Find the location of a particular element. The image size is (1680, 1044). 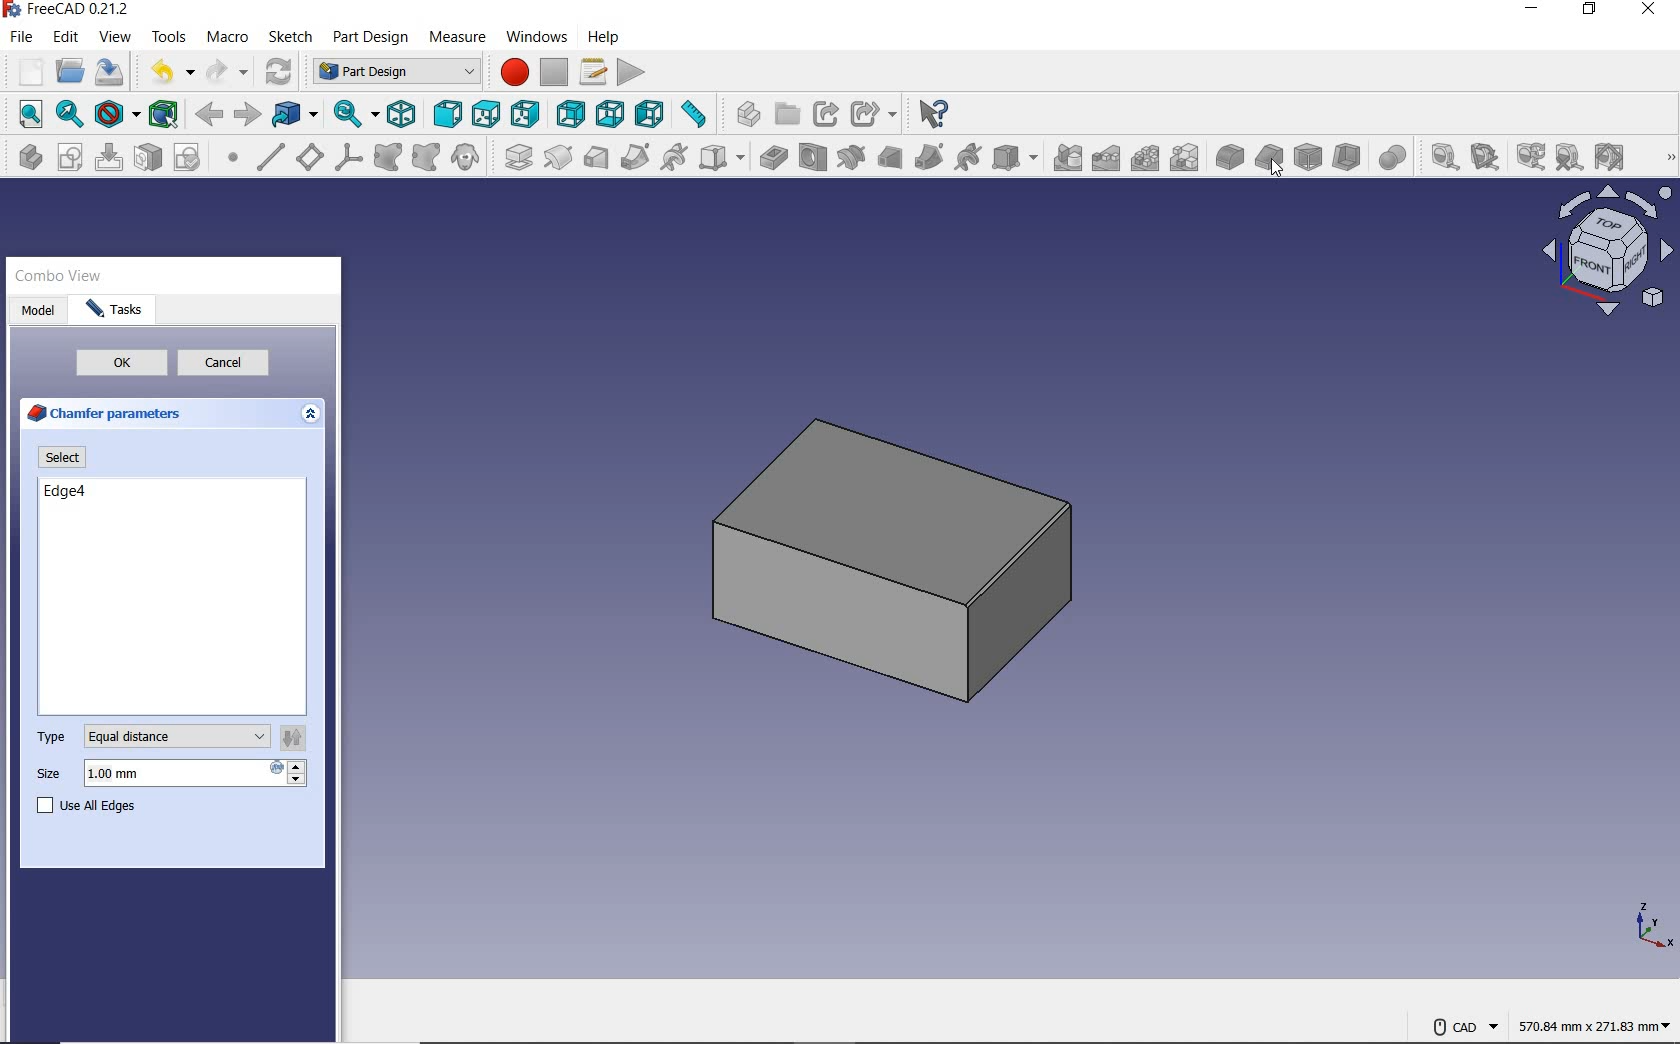

make sub-link is located at coordinates (873, 113).